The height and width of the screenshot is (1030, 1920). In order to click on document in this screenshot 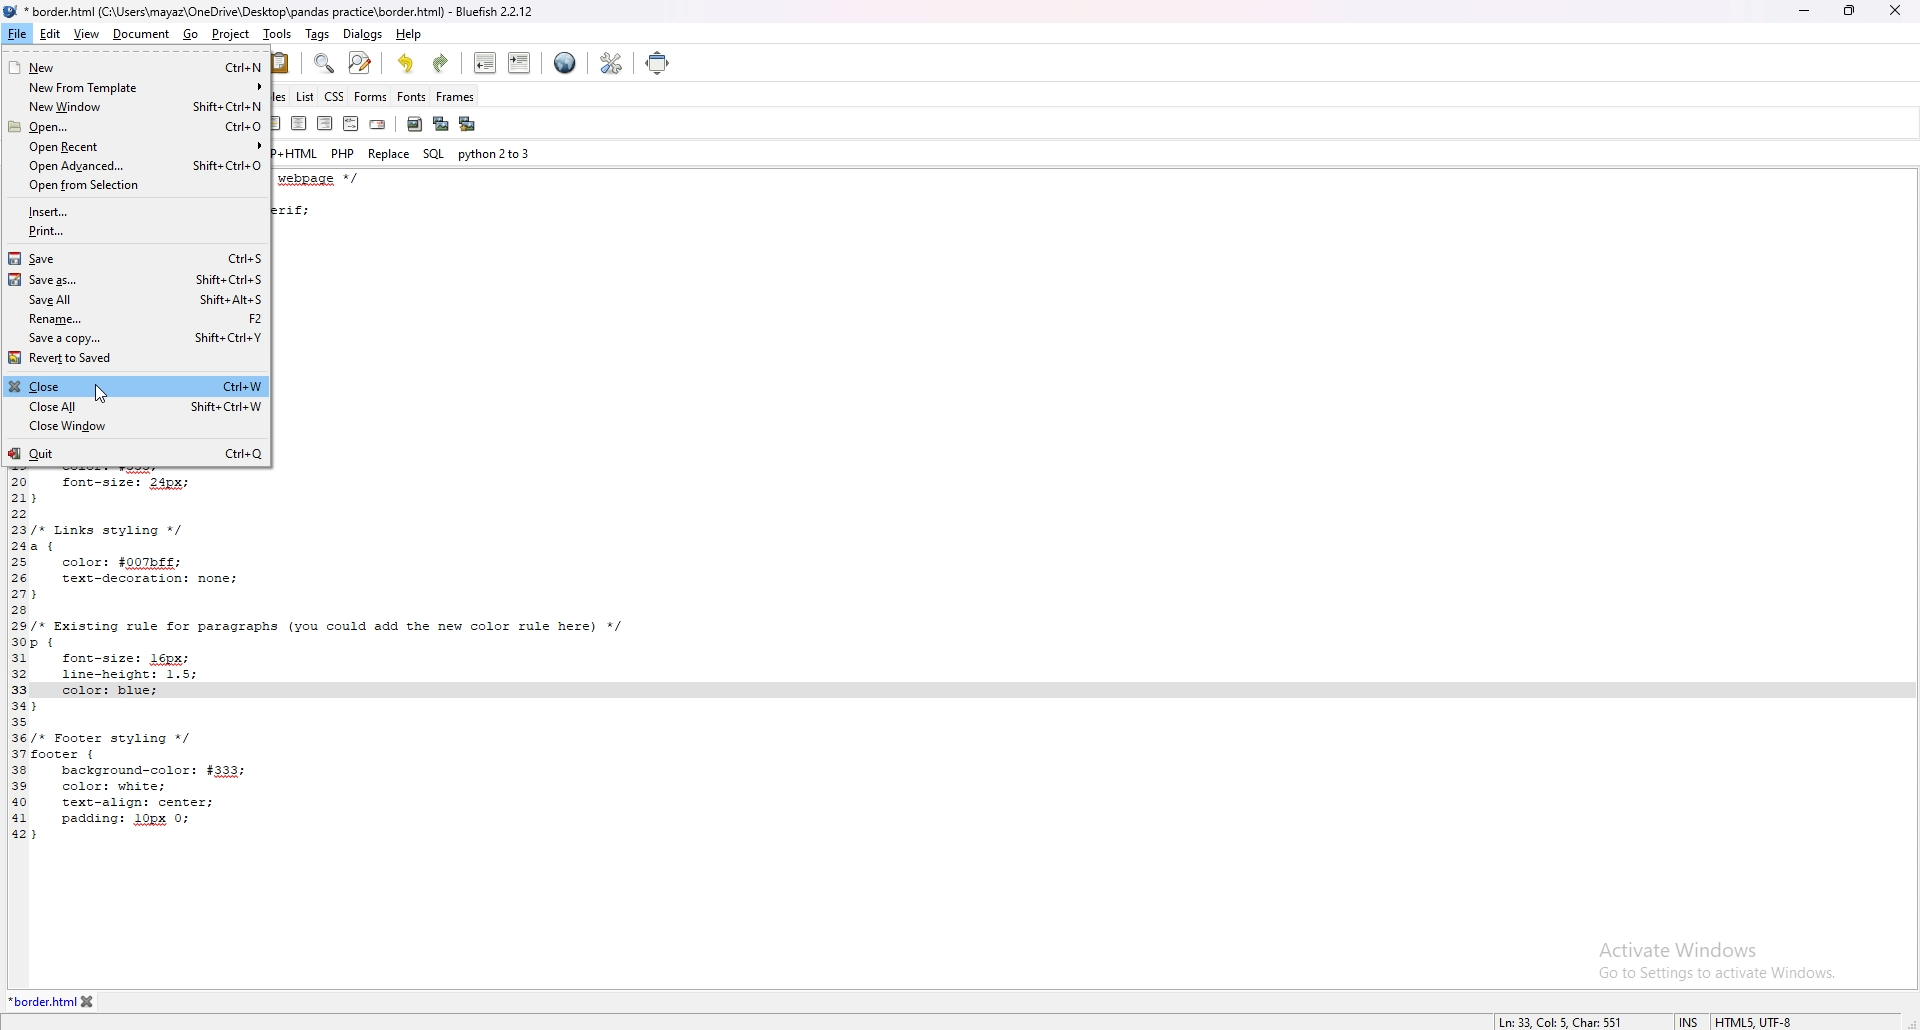, I will do `click(142, 34)`.